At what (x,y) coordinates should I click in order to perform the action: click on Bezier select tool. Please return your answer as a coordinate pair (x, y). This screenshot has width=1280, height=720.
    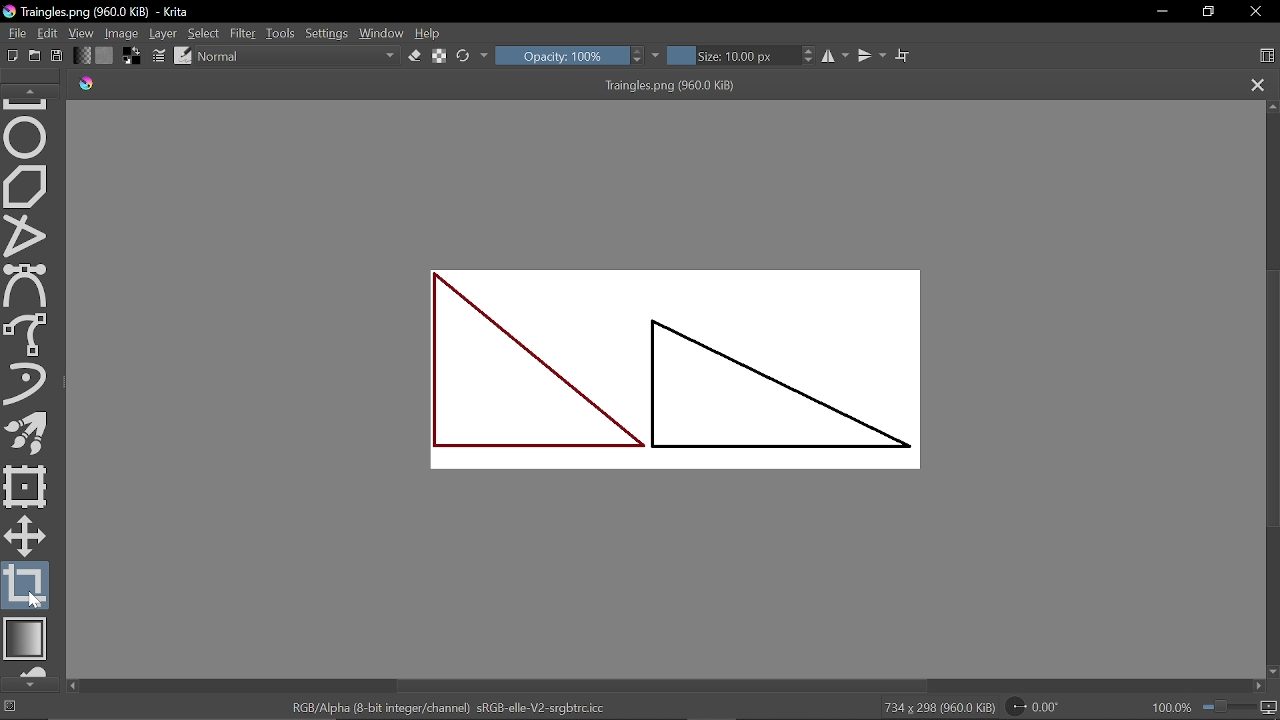
    Looking at the image, I should click on (25, 286).